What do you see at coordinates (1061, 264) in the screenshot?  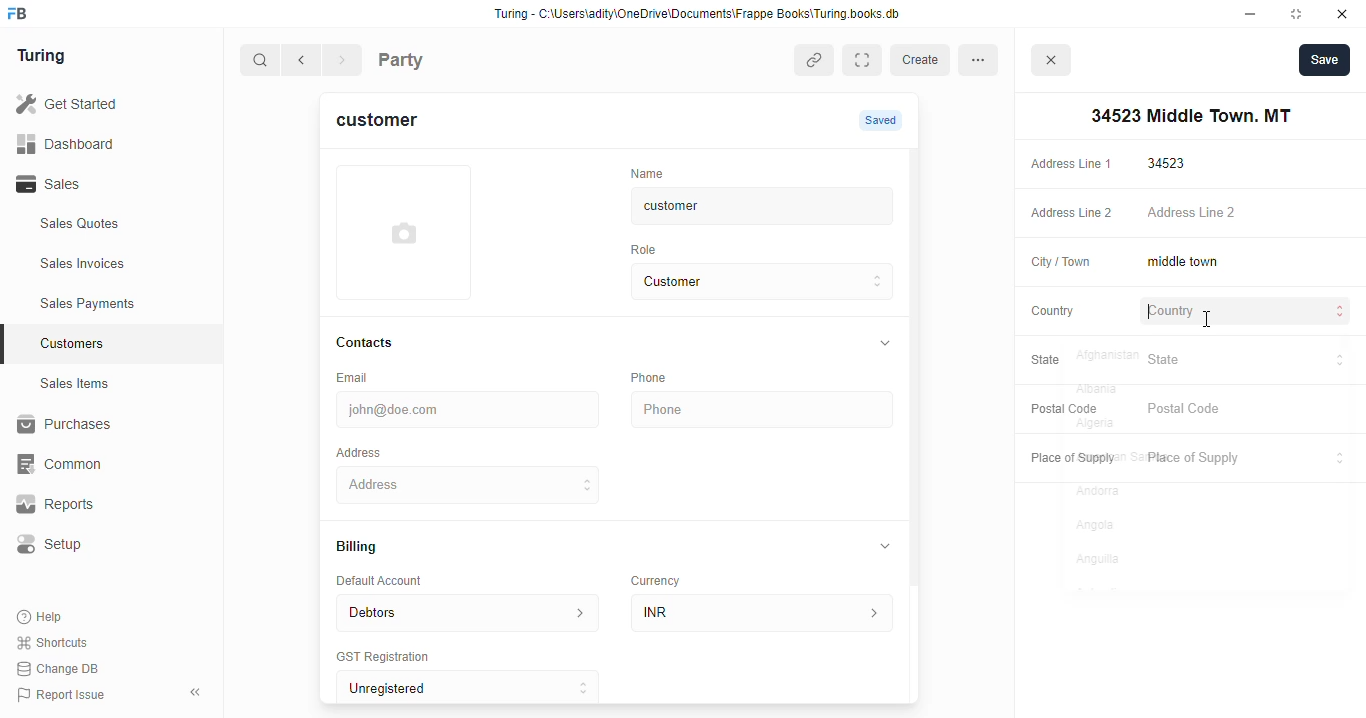 I see `City / Town` at bounding box center [1061, 264].